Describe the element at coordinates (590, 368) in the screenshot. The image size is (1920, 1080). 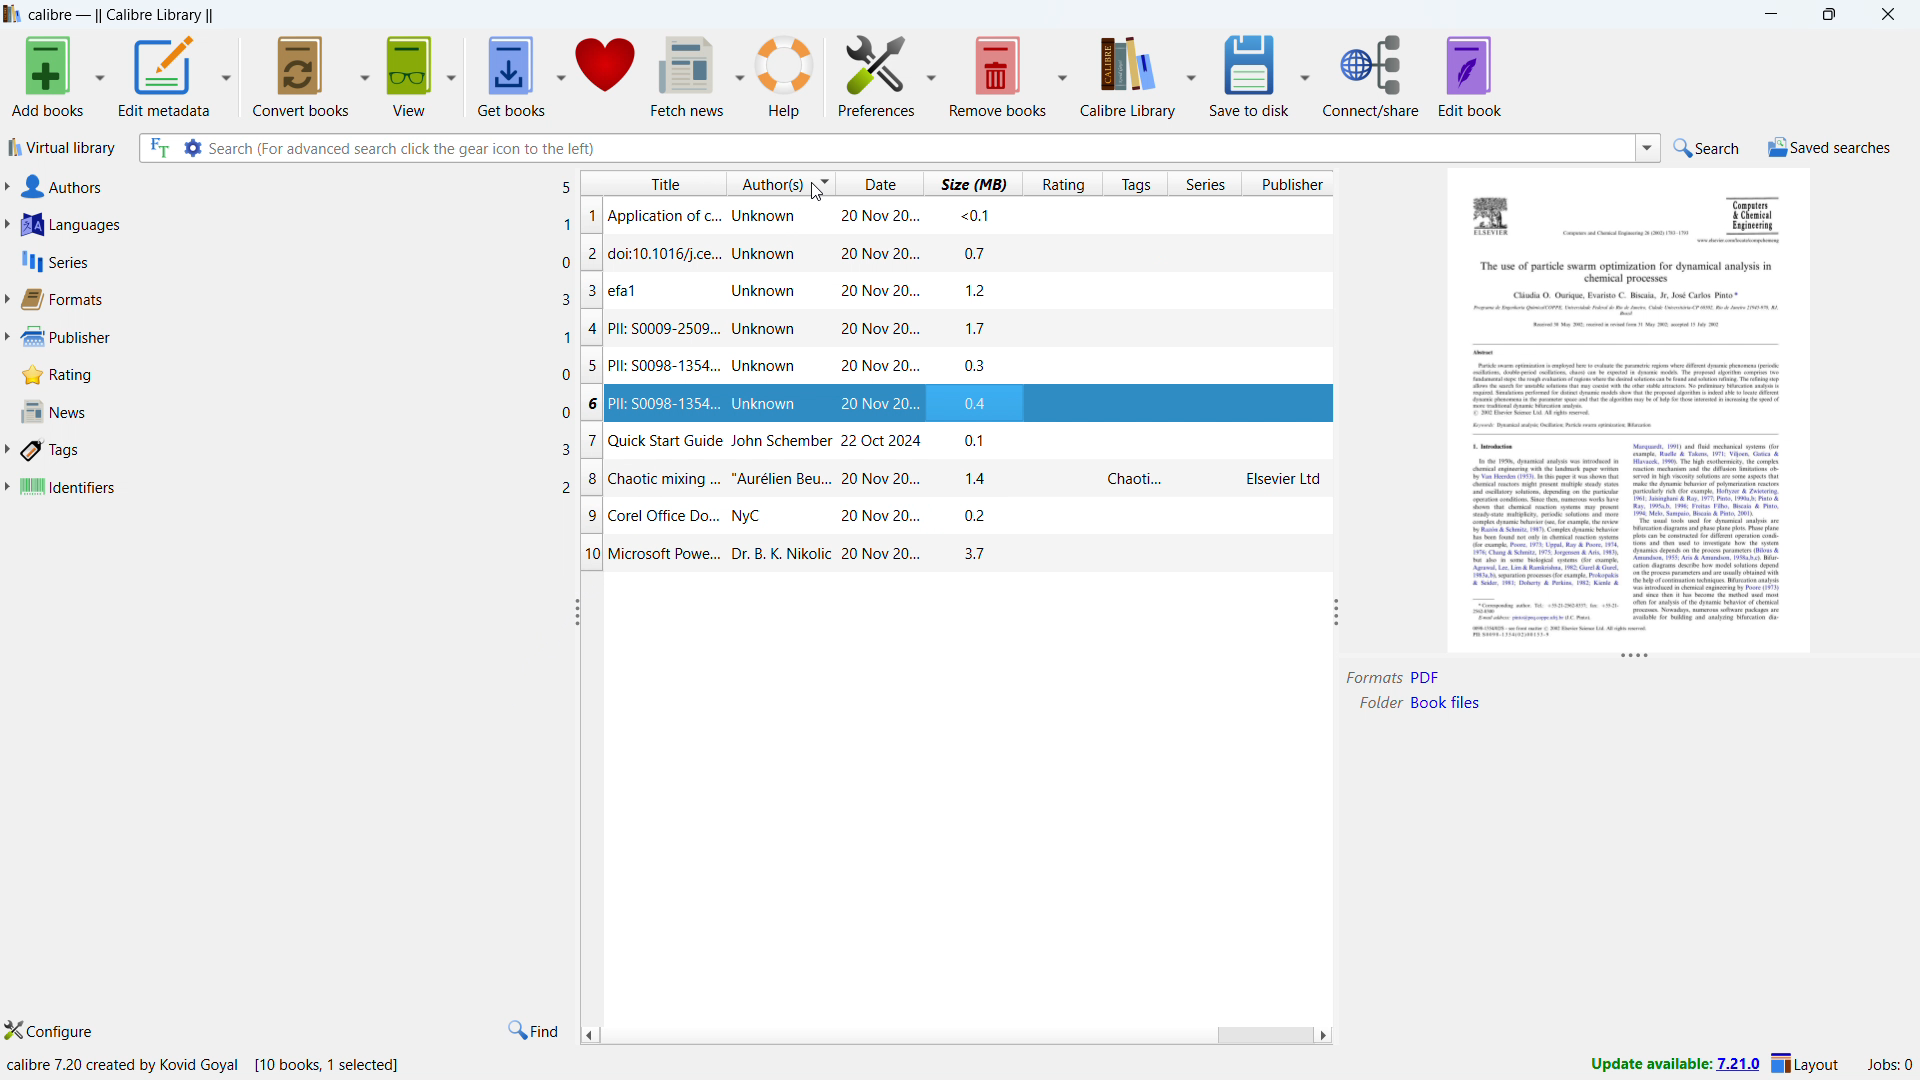
I see `5` at that location.